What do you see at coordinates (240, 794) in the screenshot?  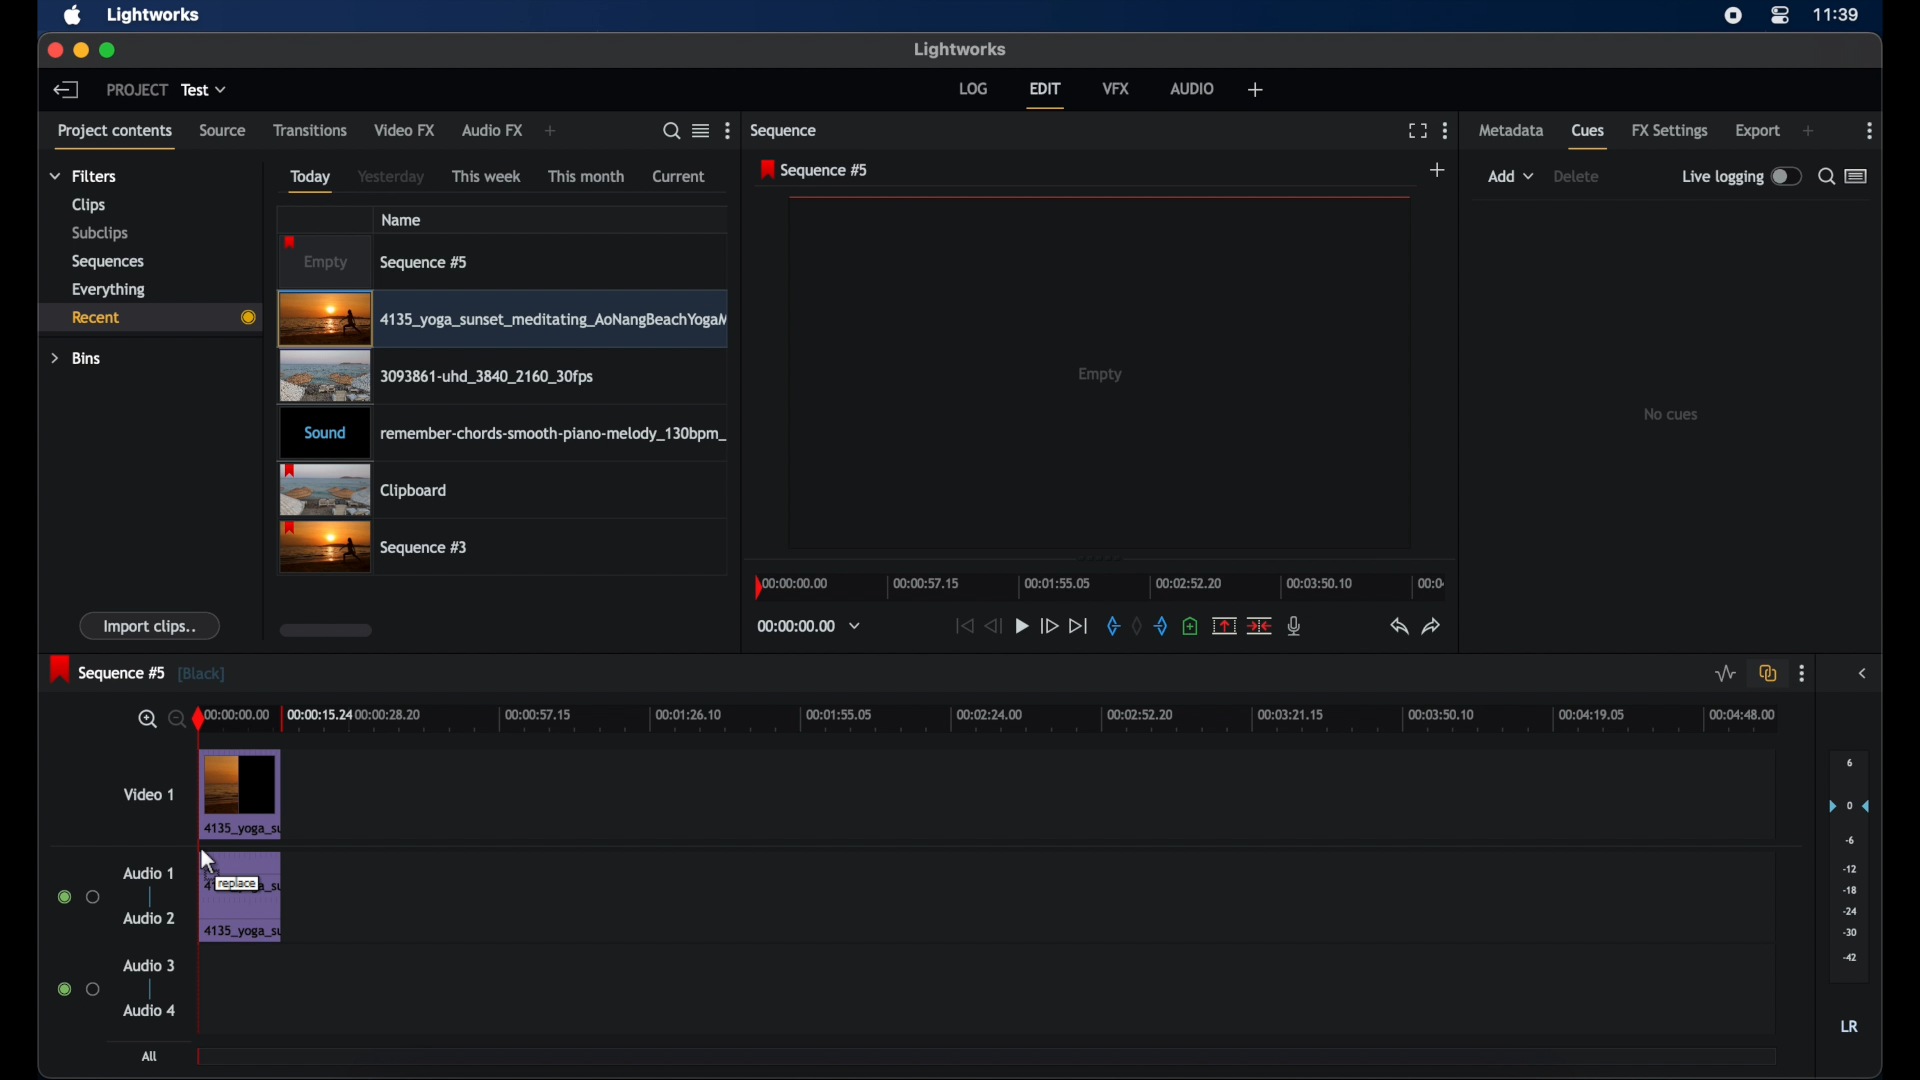 I see `video clip` at bounding box center [240, 794].